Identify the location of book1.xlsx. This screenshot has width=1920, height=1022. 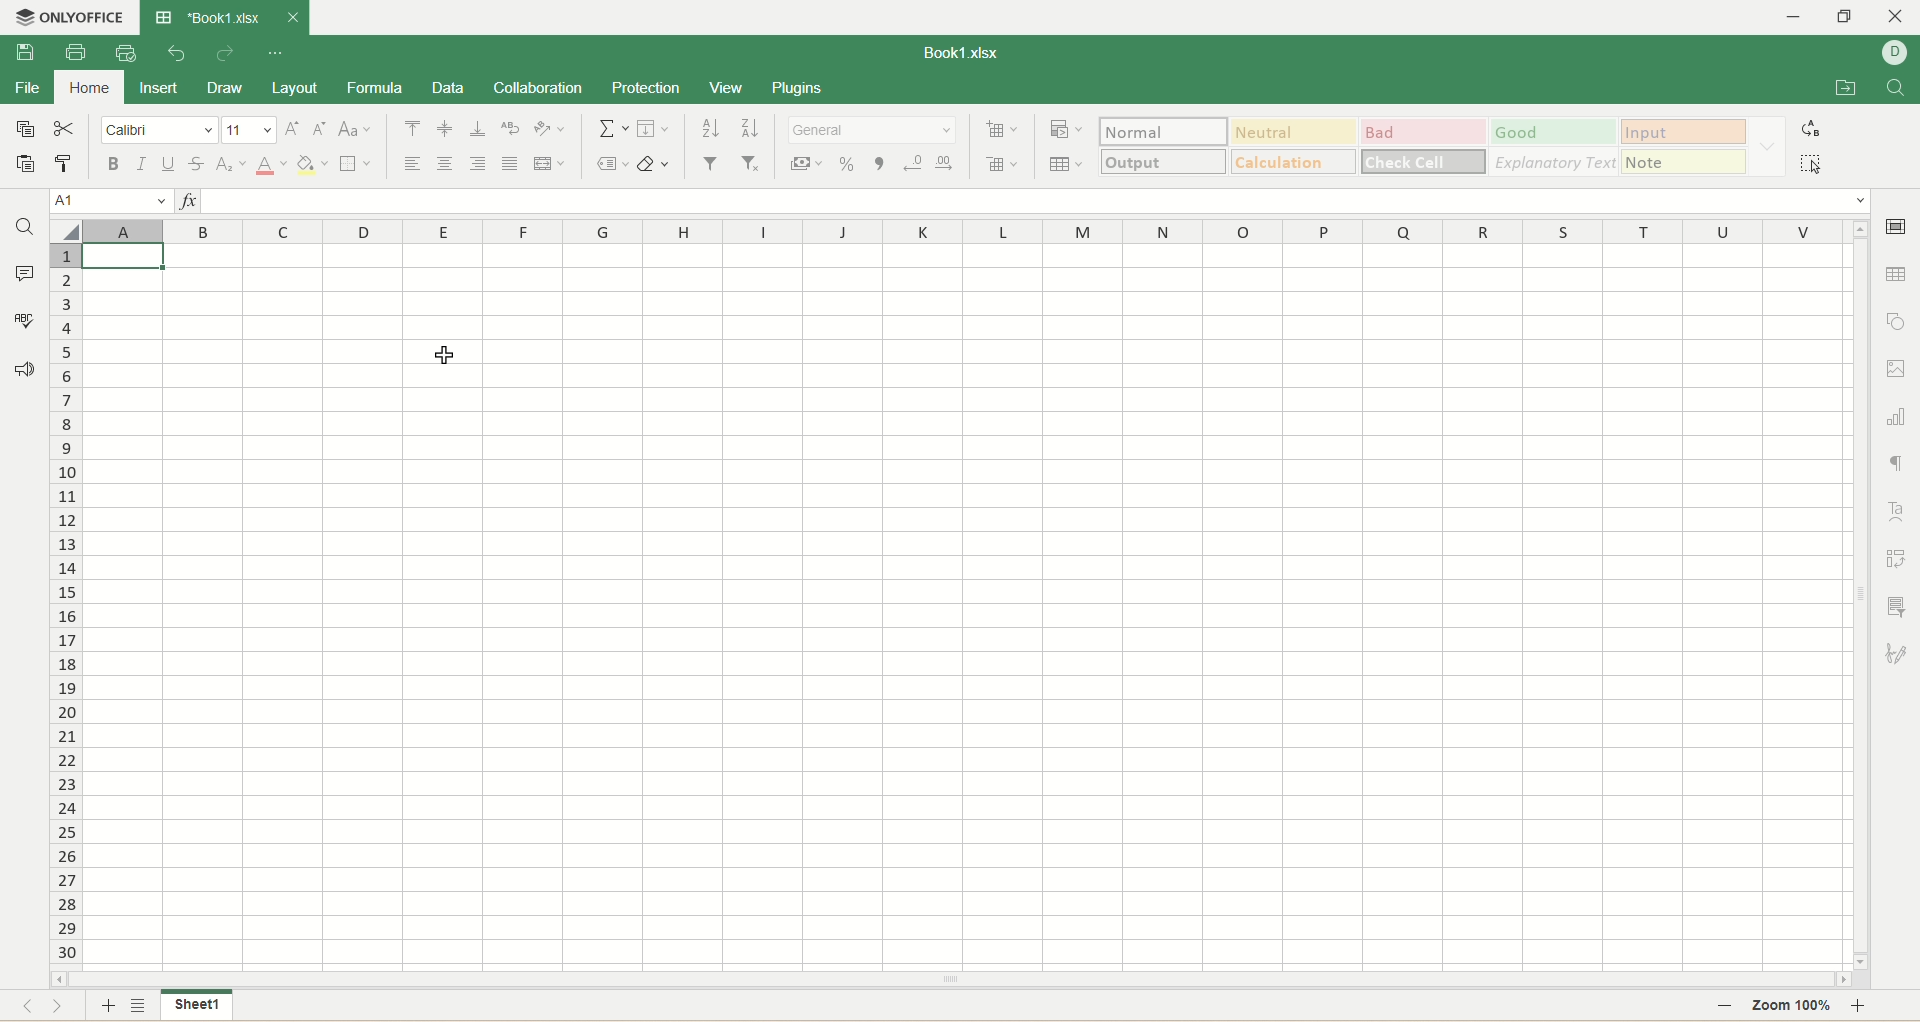
(205, 17).